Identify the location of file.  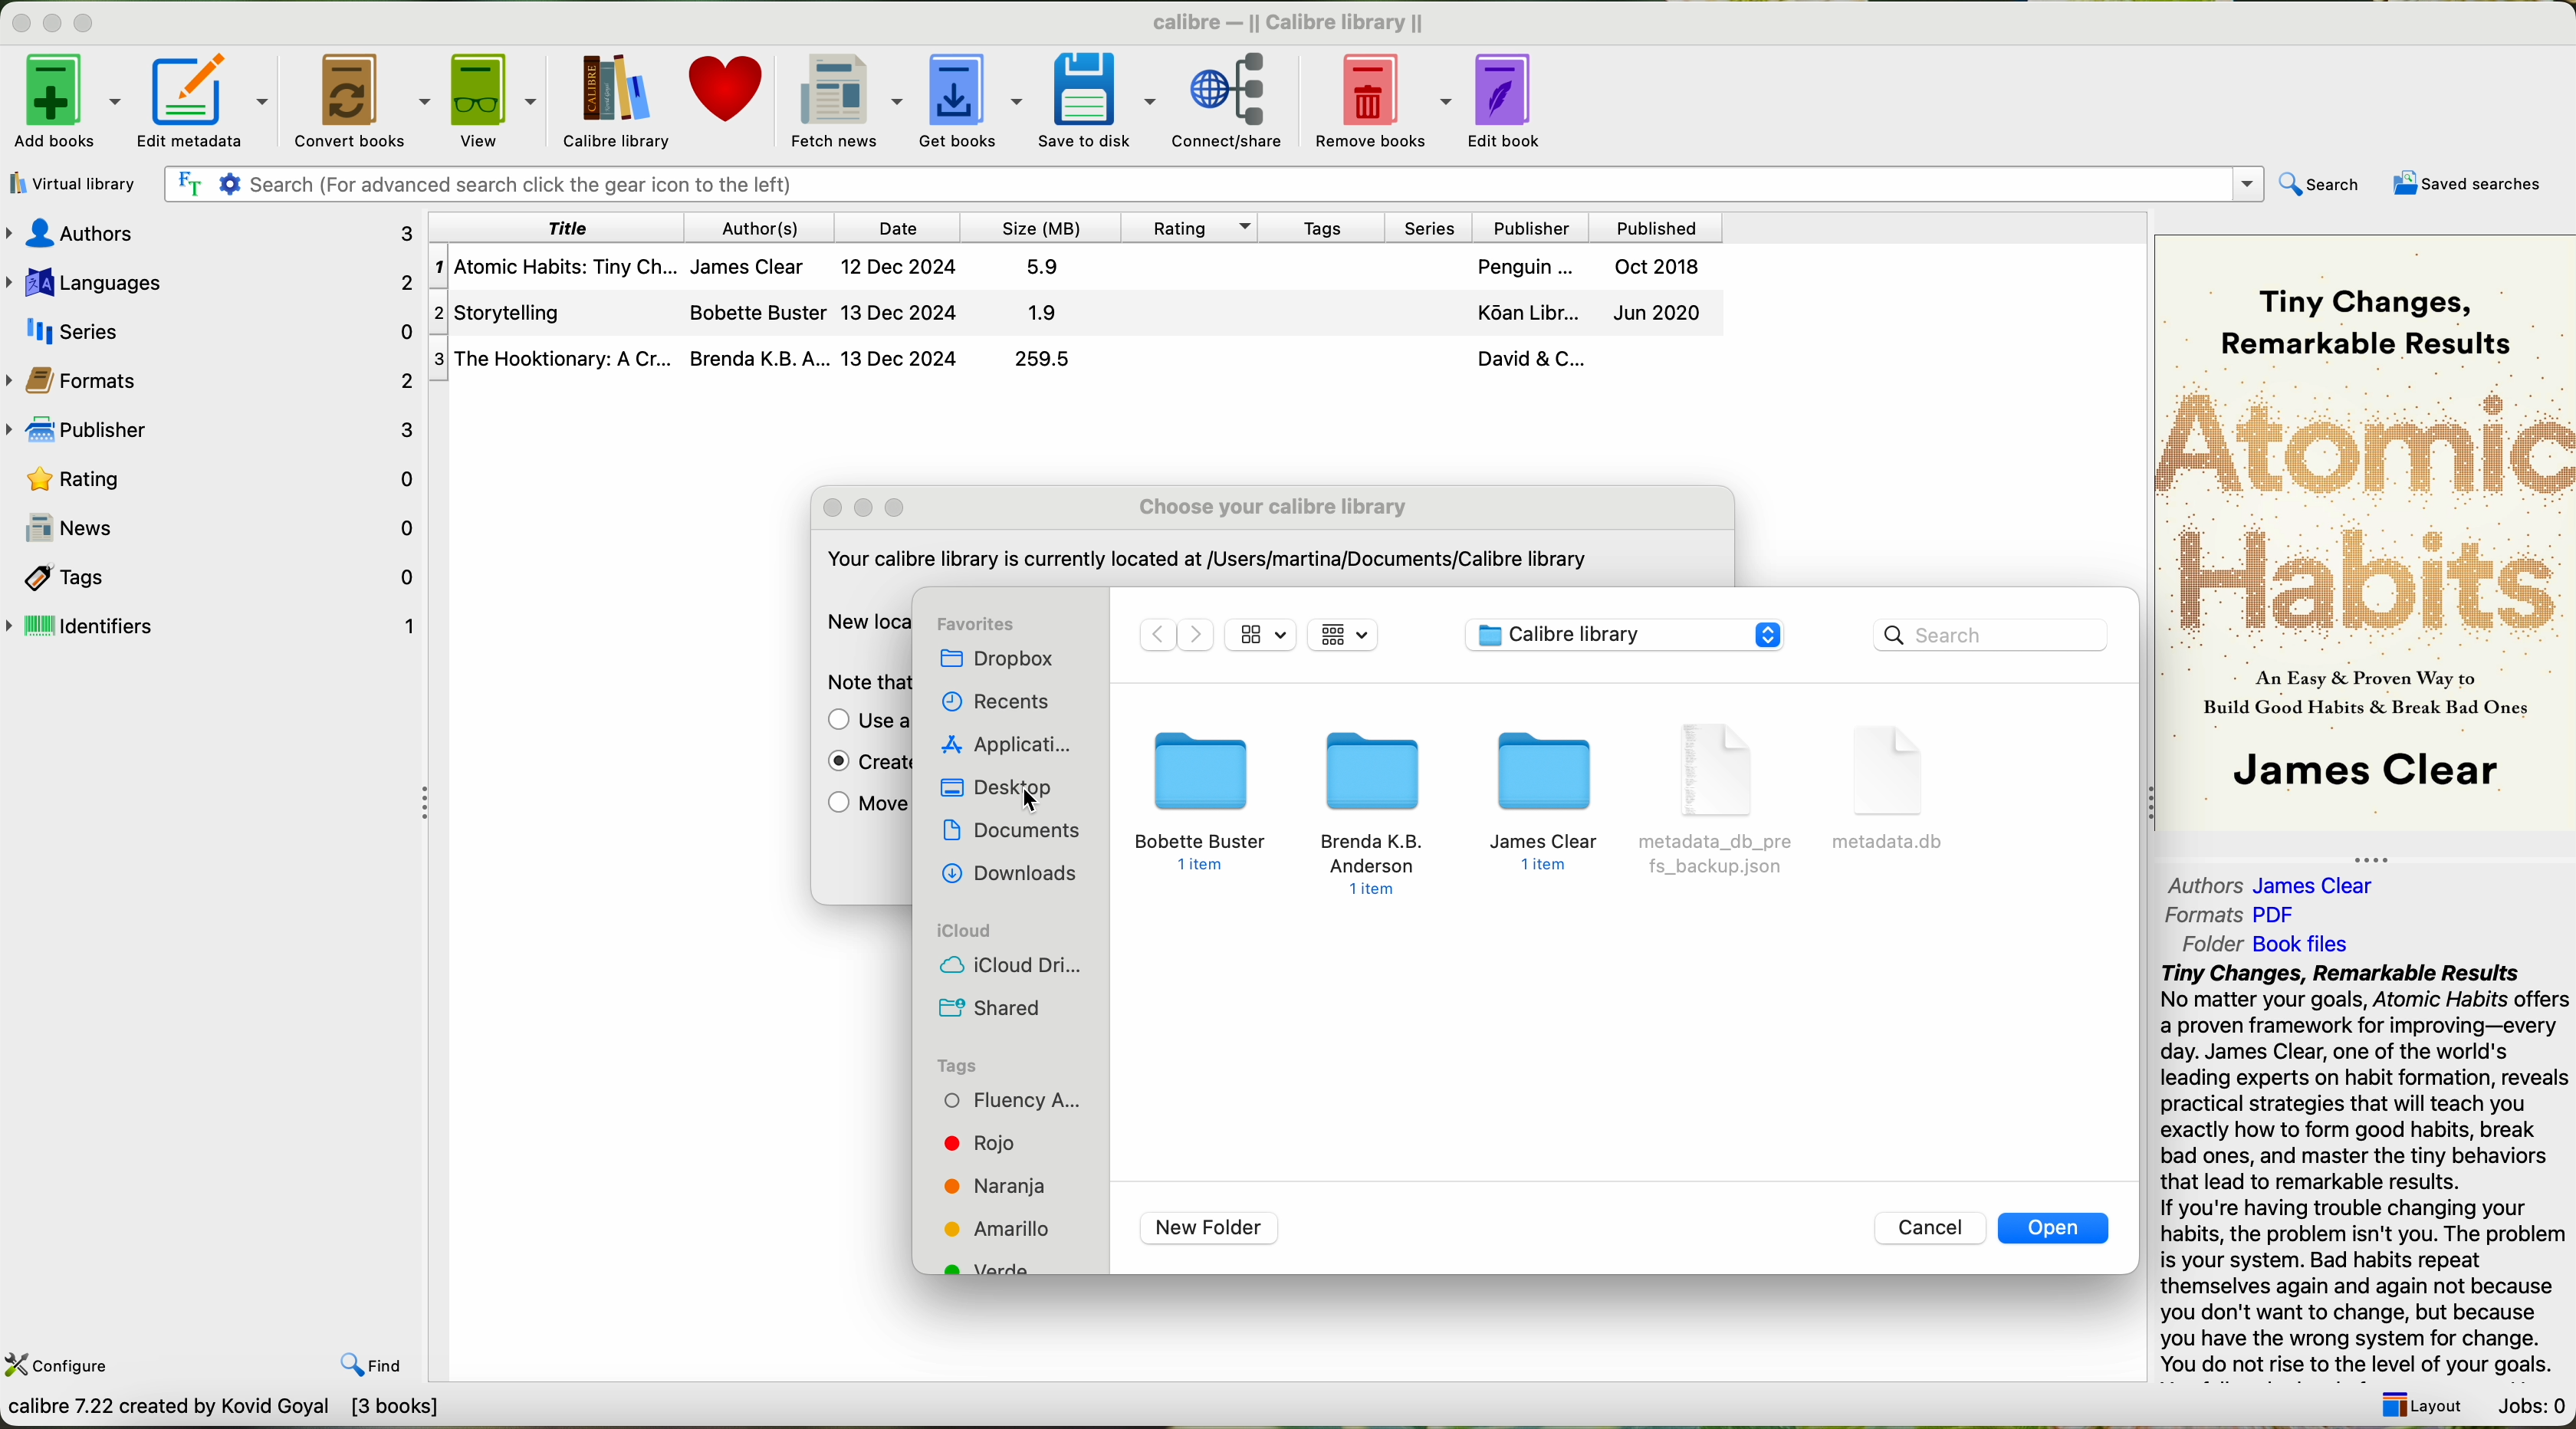
(1895, 786).